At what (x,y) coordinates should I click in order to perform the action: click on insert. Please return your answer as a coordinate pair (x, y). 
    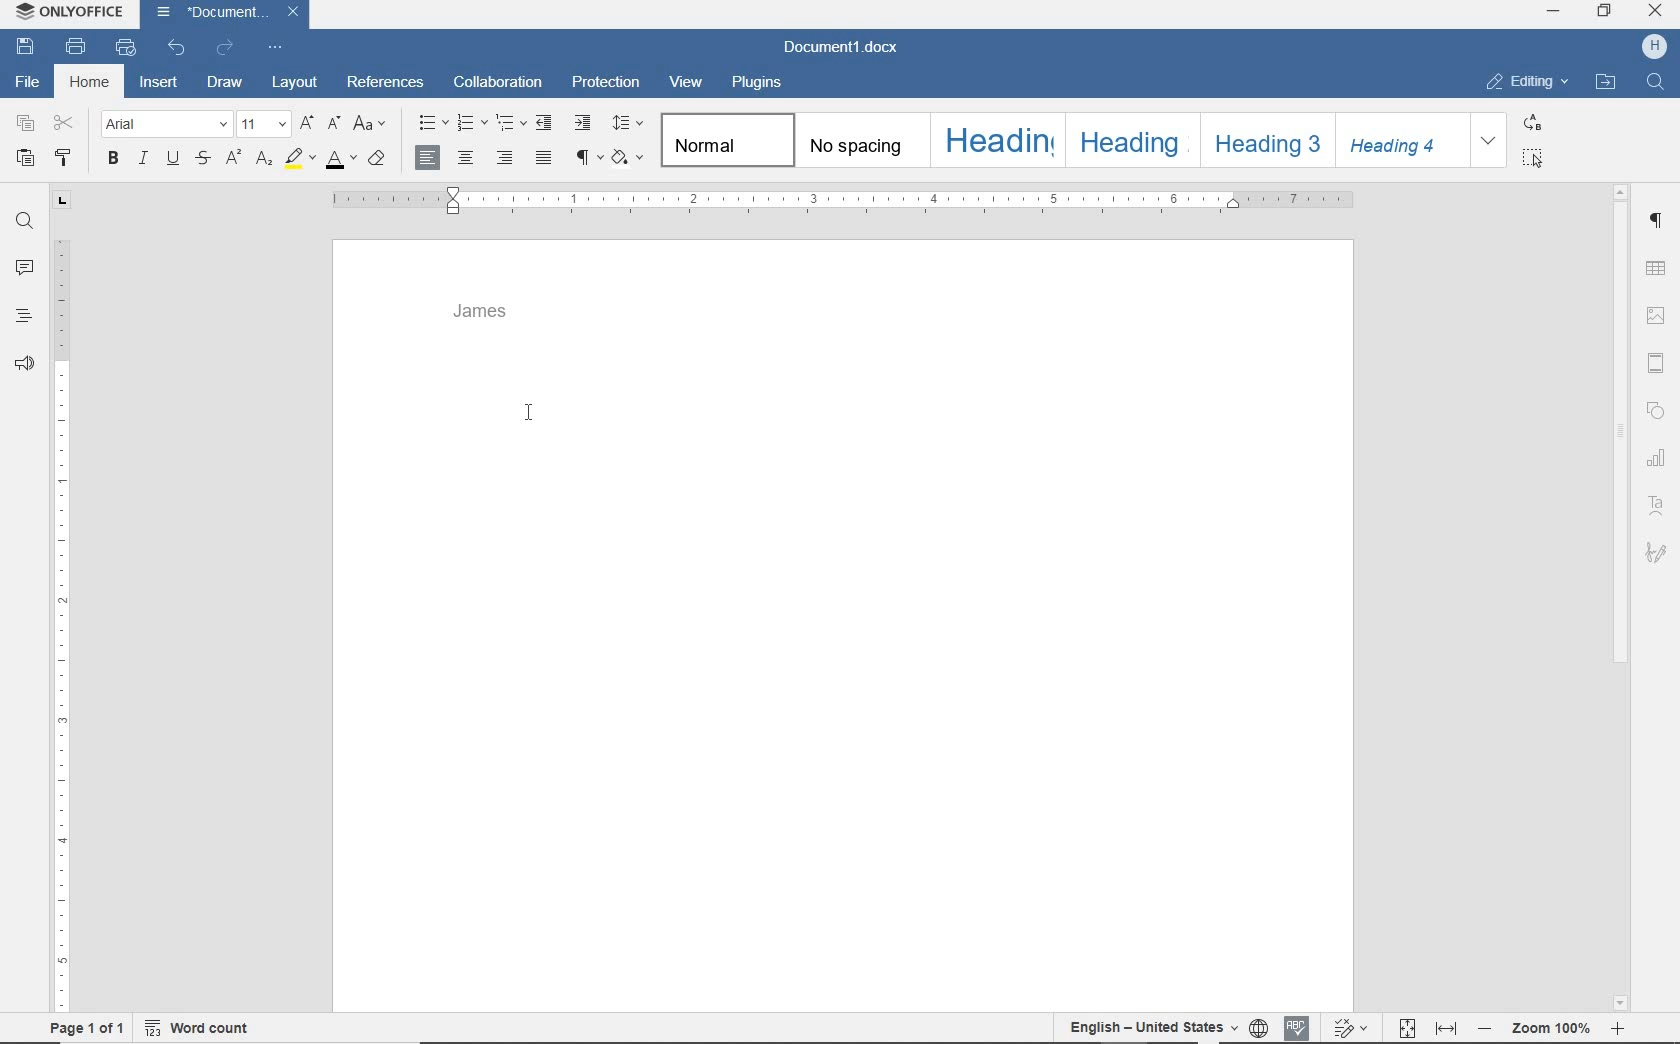
    Looking at the image, I should click on (160, 80).